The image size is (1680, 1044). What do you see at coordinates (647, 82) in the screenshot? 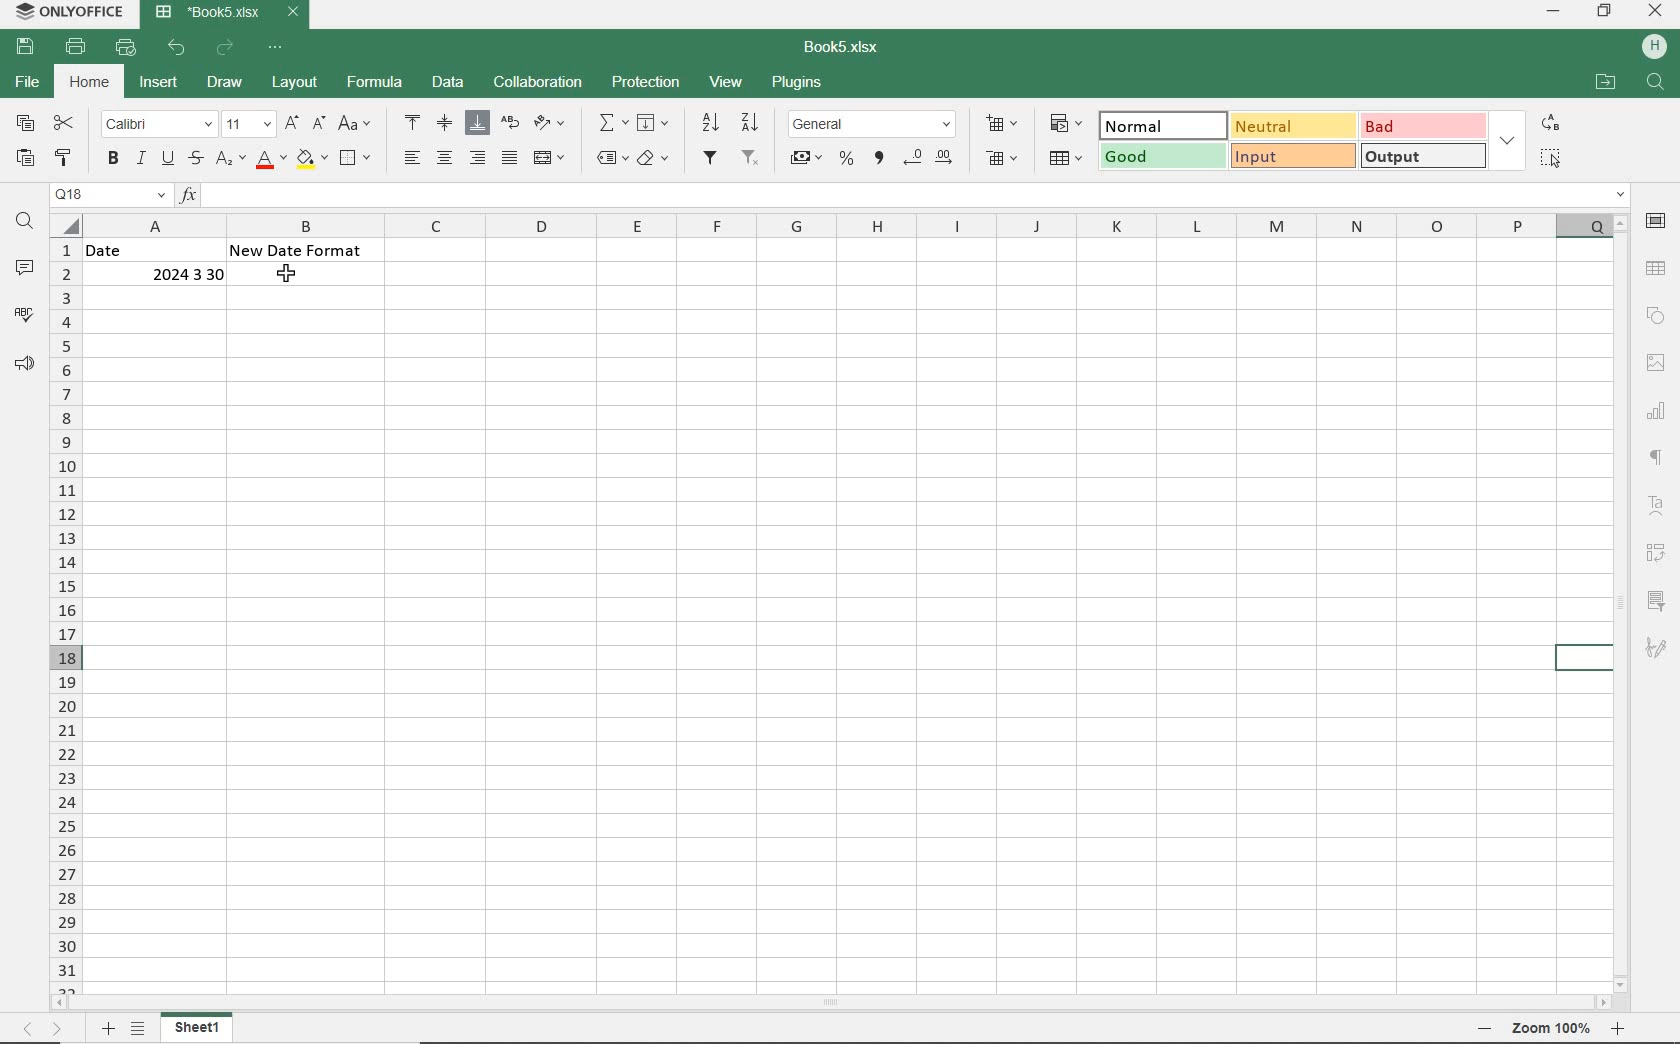
I see `PROTECTION` at bounding box center [647, 82].